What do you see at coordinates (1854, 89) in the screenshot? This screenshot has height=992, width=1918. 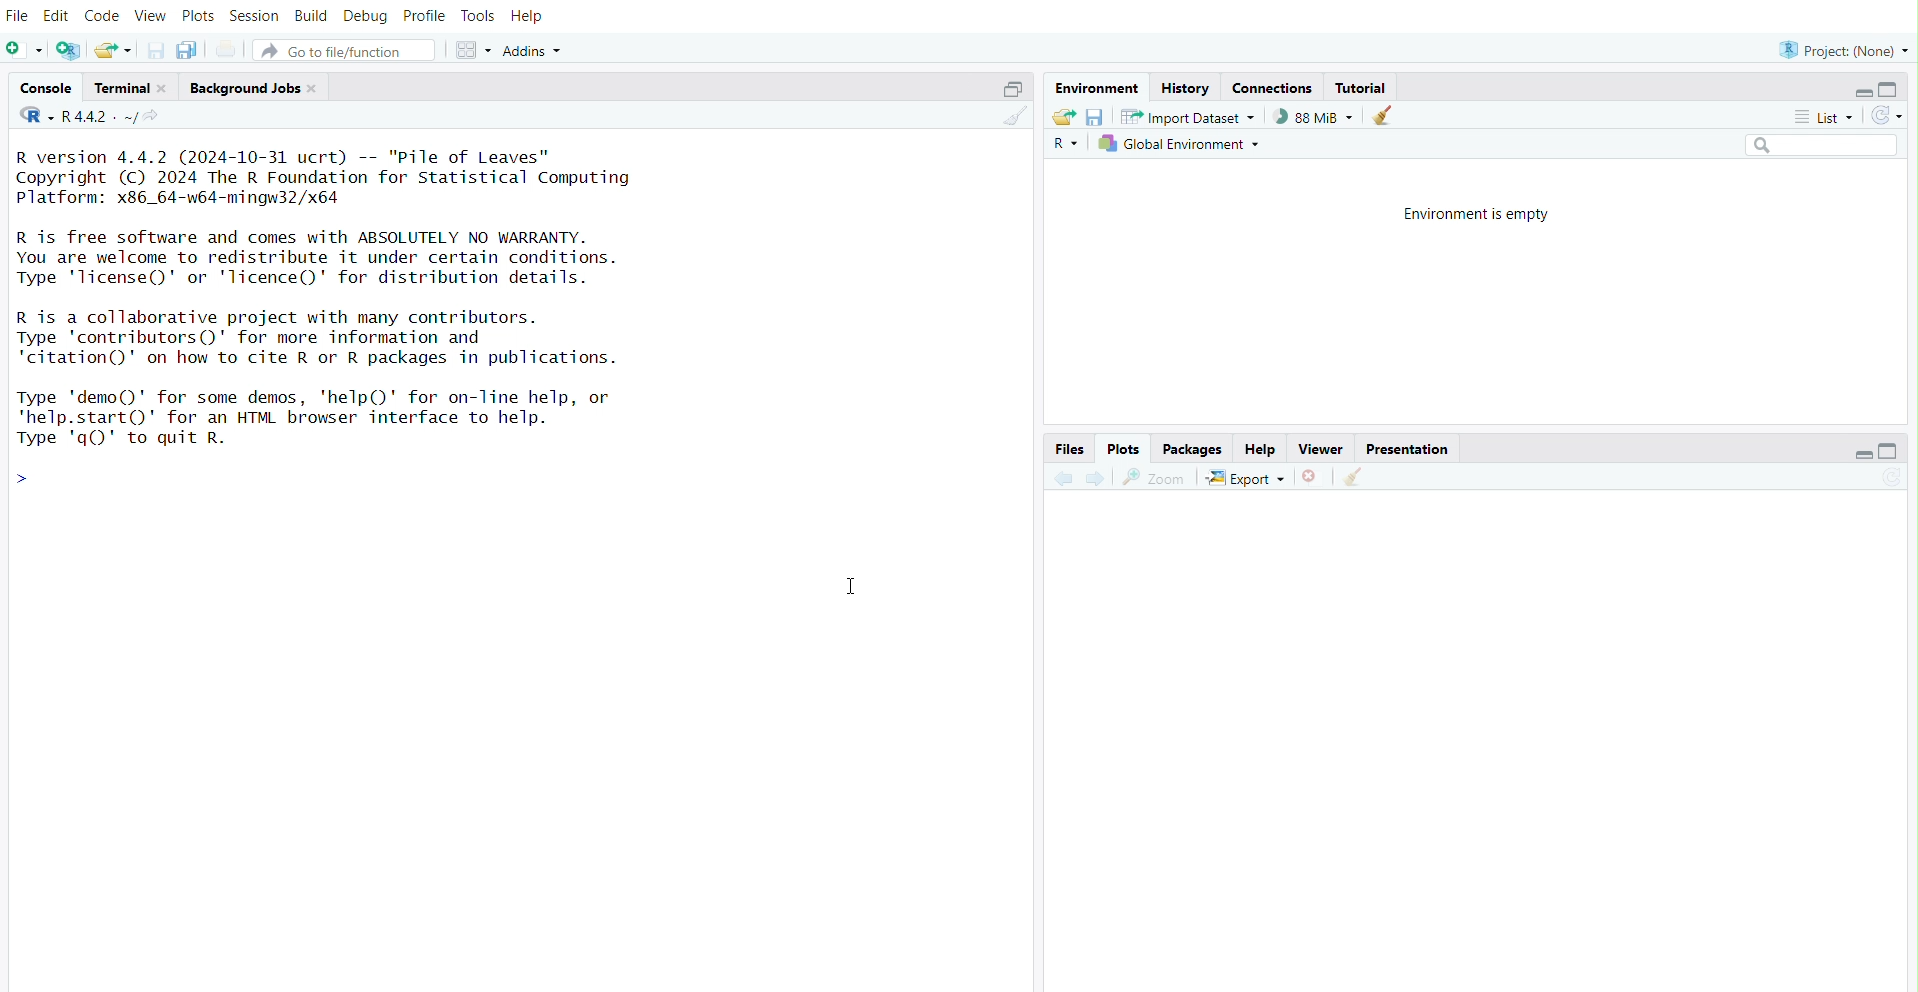 I see `minimize` at bounding box center [1854, 89].